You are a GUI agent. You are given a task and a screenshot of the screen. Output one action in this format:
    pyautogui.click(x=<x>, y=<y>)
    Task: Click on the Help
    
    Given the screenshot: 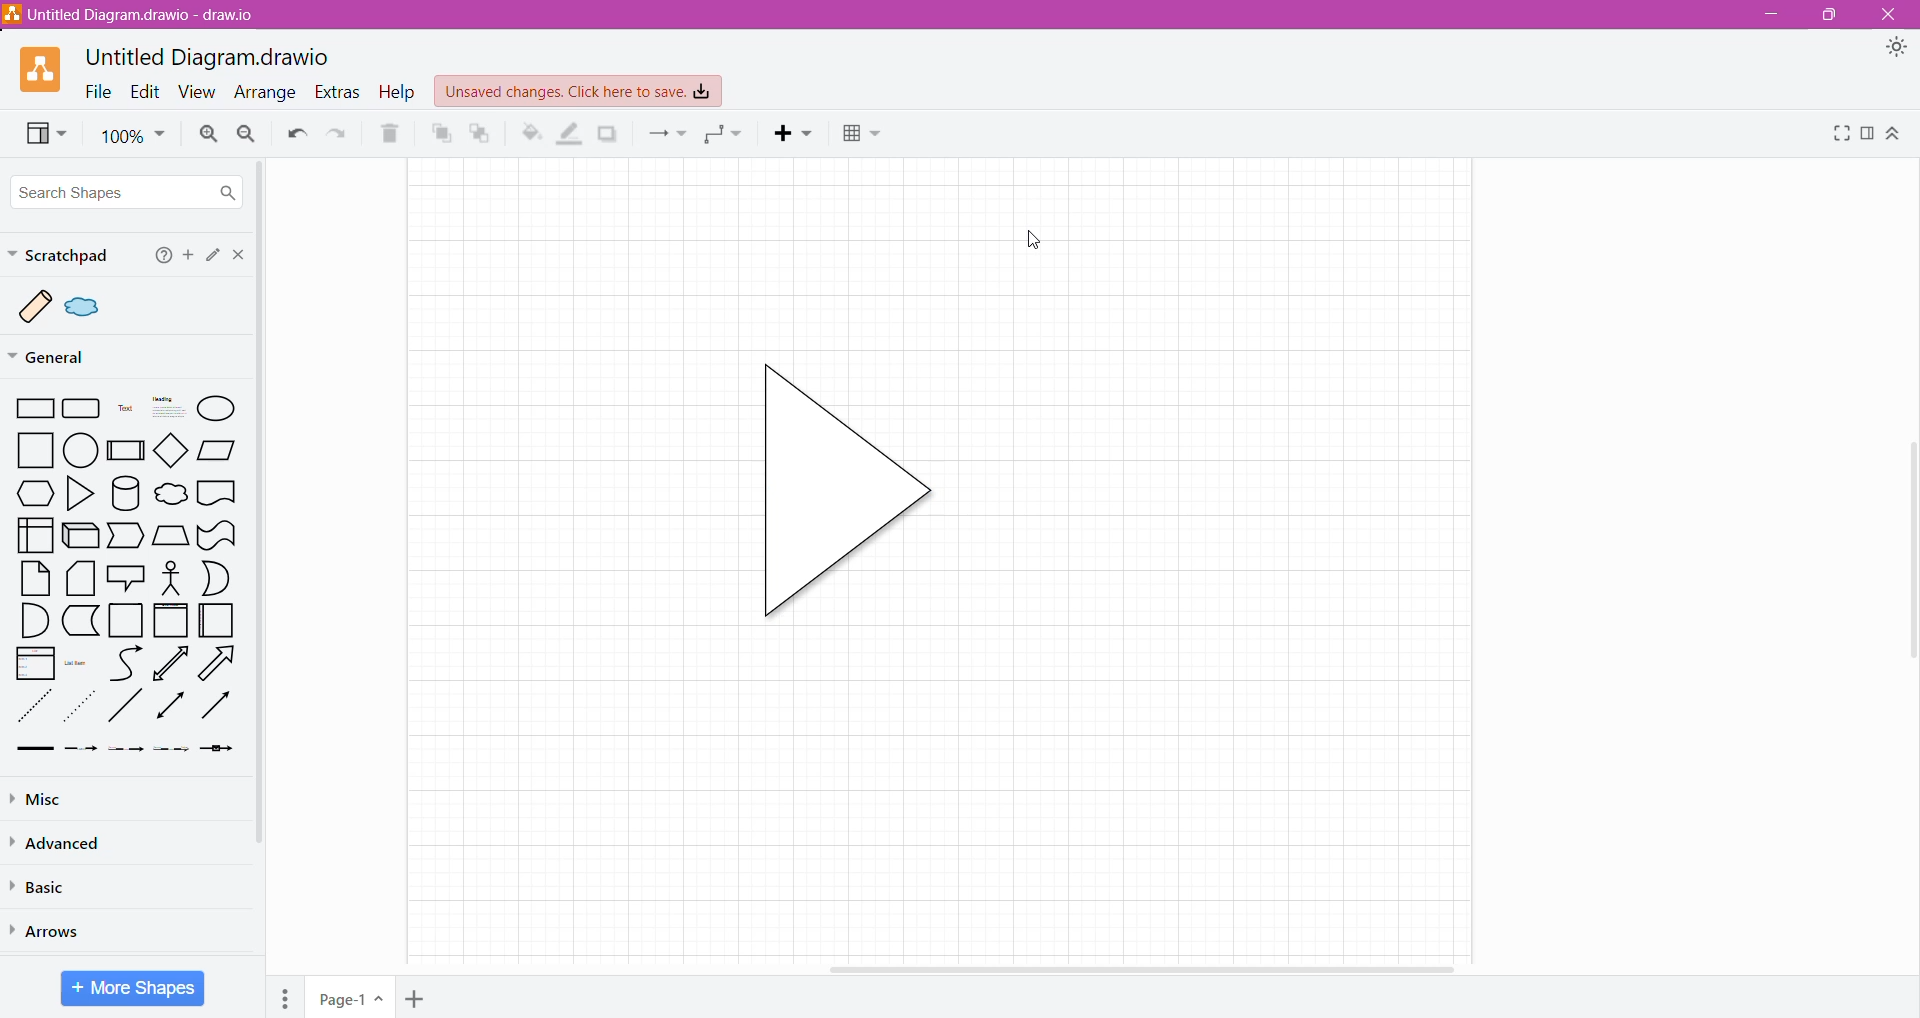 What is the action you would take?
    pyautogui.click(x=160, y=257)
    